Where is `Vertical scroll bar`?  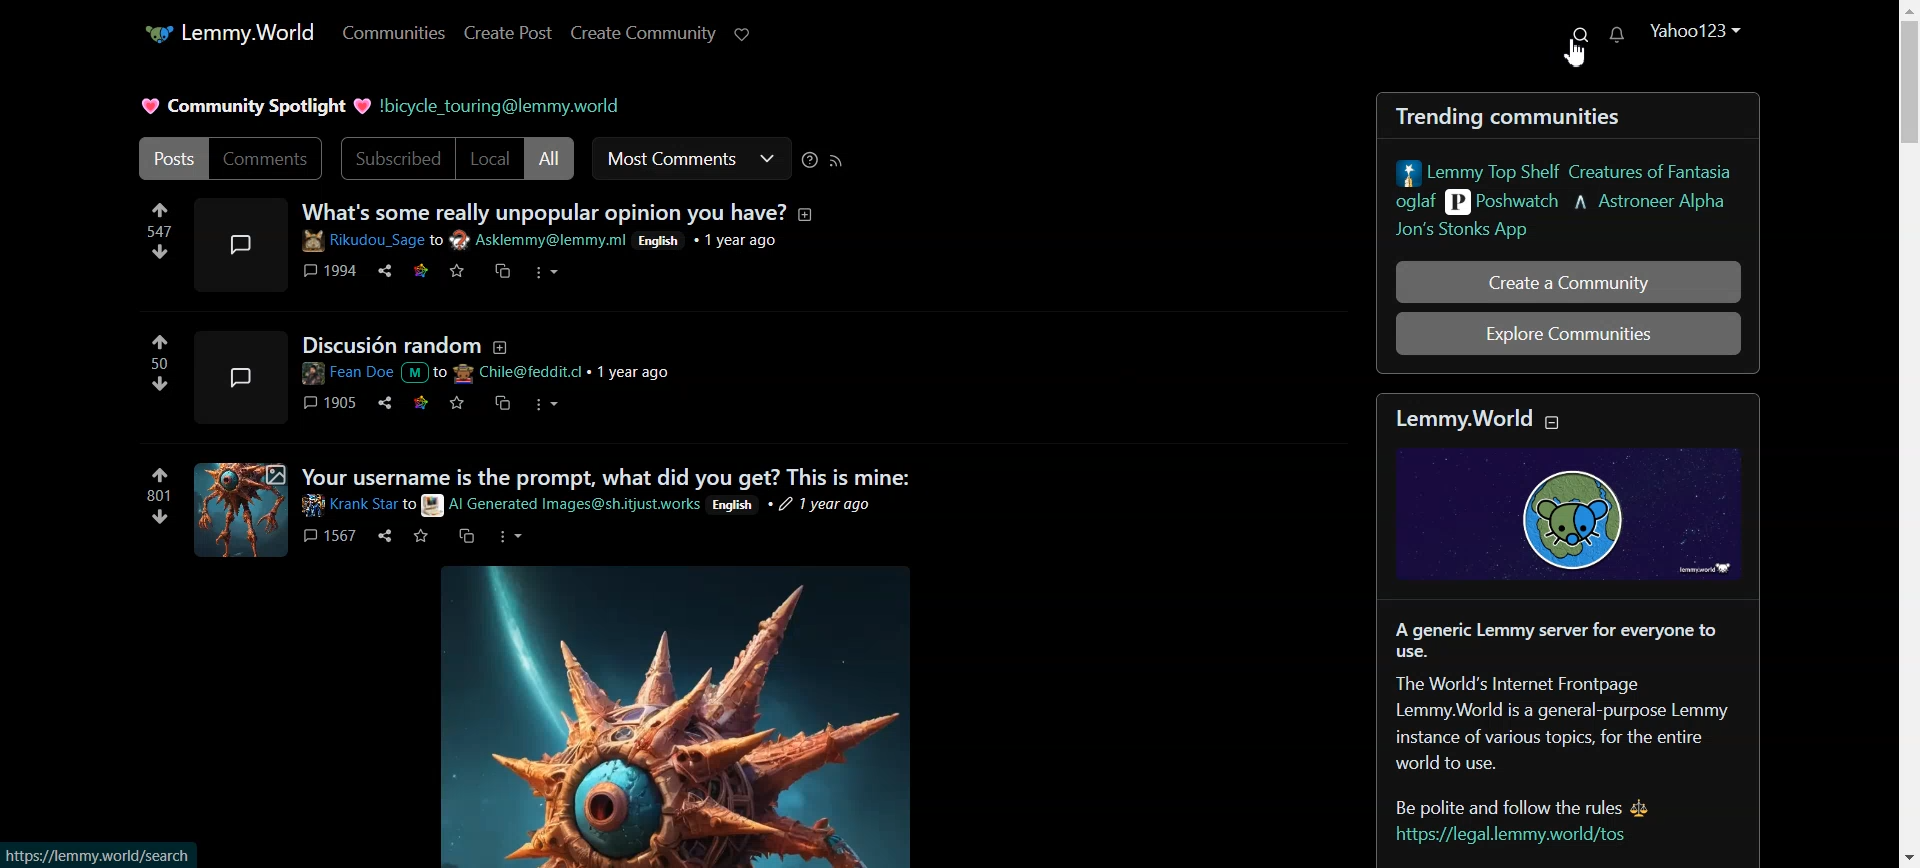
Vertical scroll bar is located at coordinates (1906, 434).